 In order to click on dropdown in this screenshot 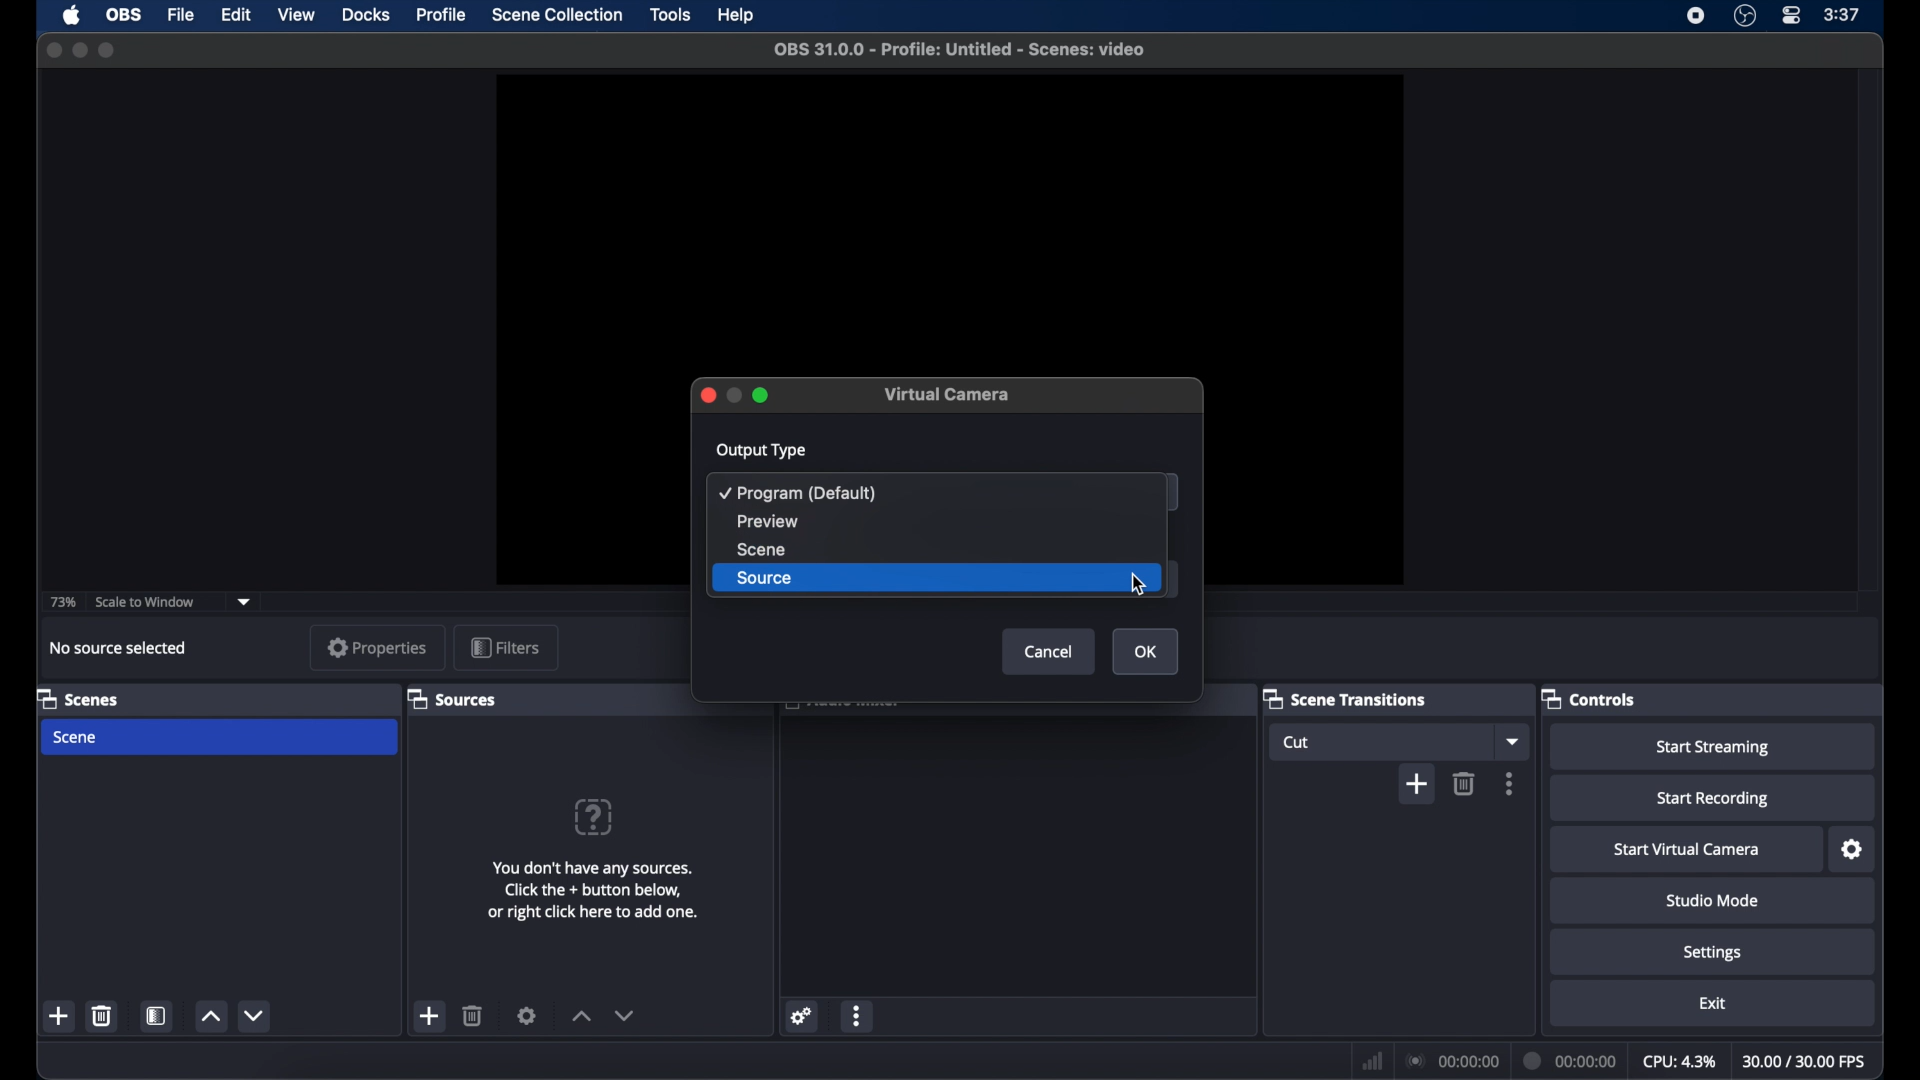, I will do `click(245, 601)`.